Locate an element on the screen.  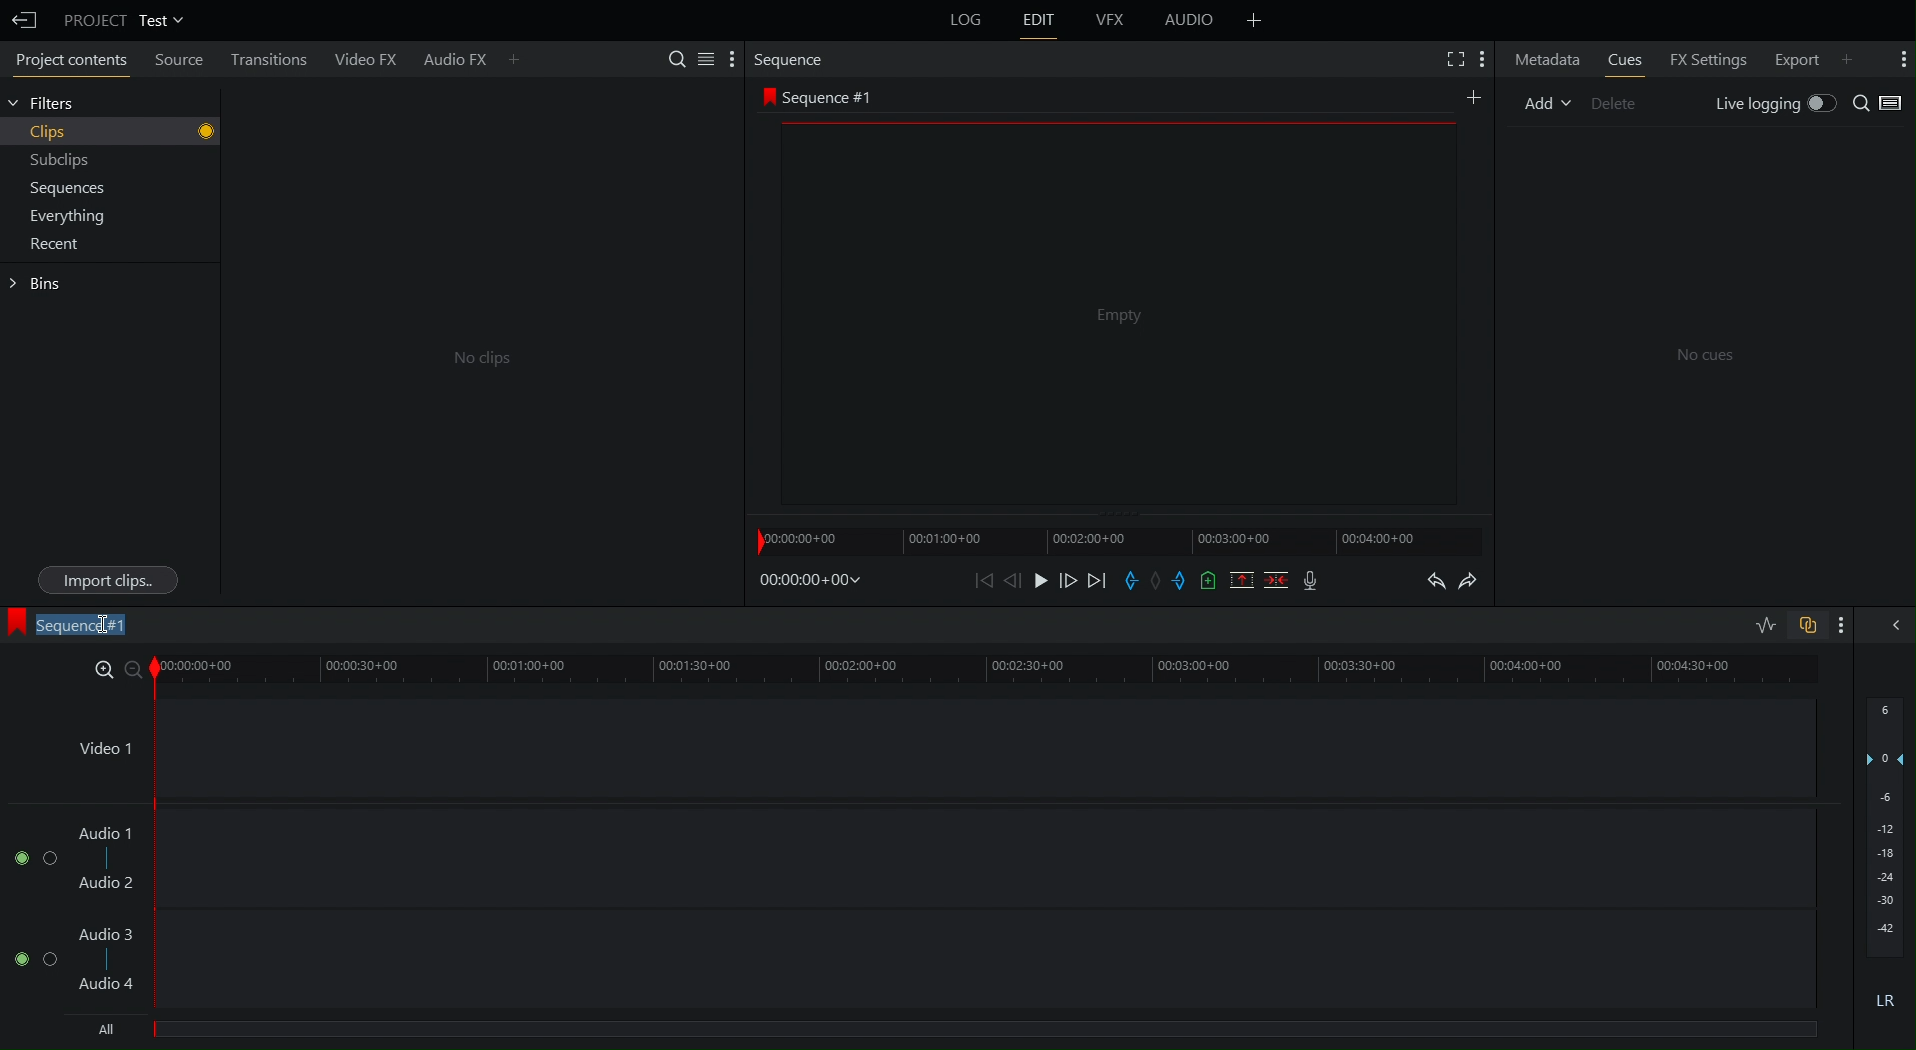
FX Settings is located at coordinates (1713, 57).